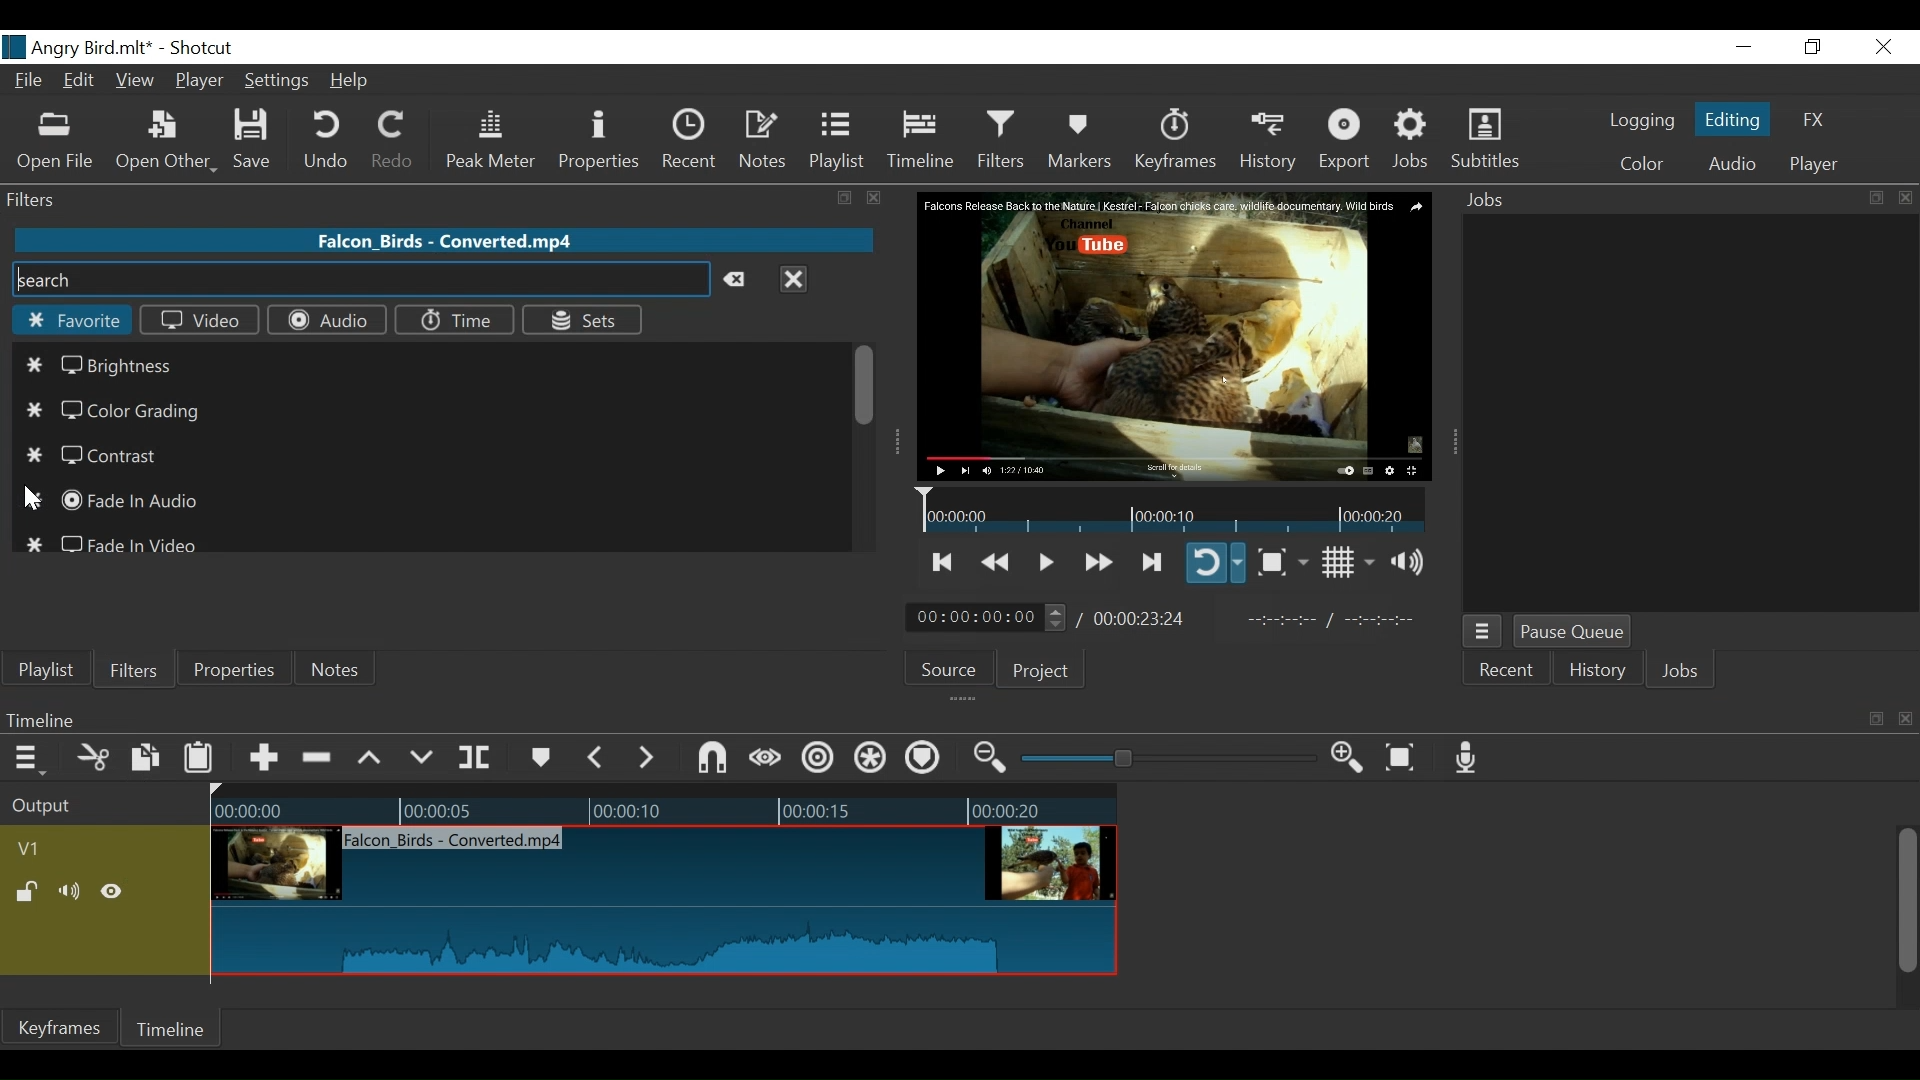 The image size is (1920, 1080). I want to click on View as files, so click(367, 623).